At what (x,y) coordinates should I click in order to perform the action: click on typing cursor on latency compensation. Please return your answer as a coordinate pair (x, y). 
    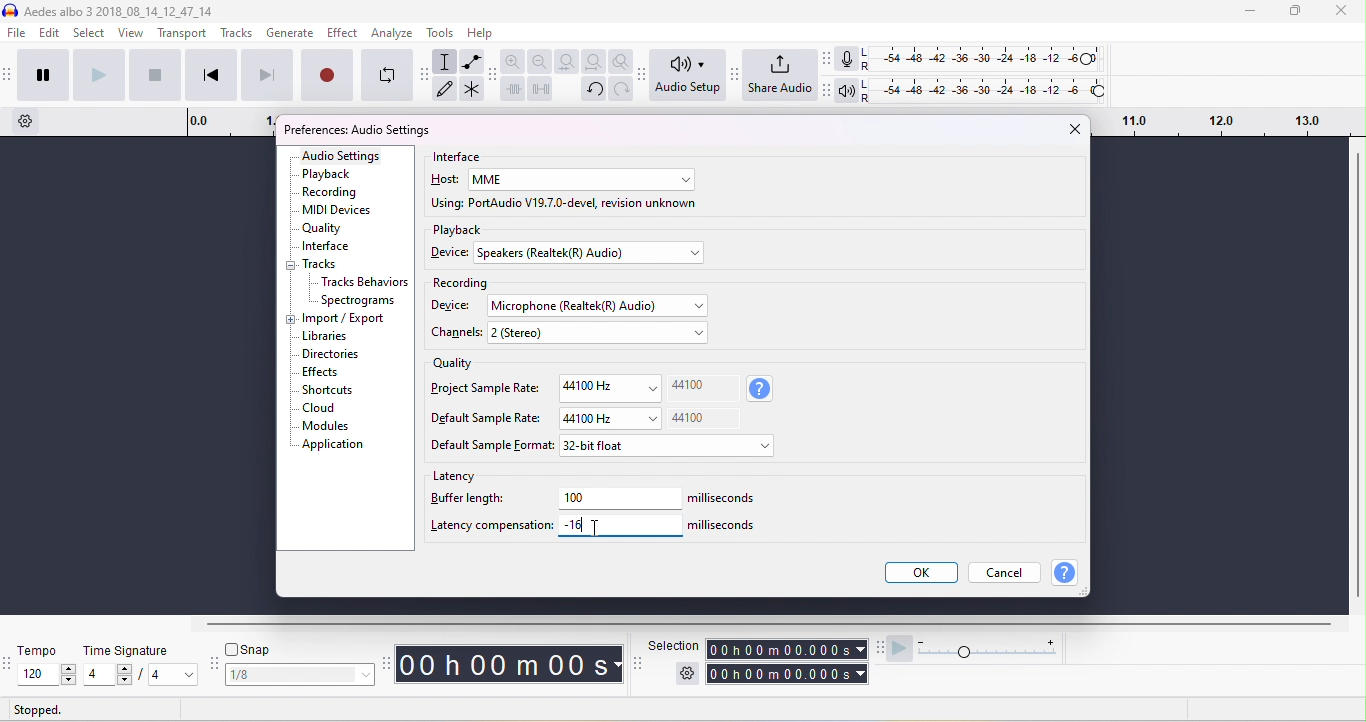
    Looking at the image, I should click on (599, 529).